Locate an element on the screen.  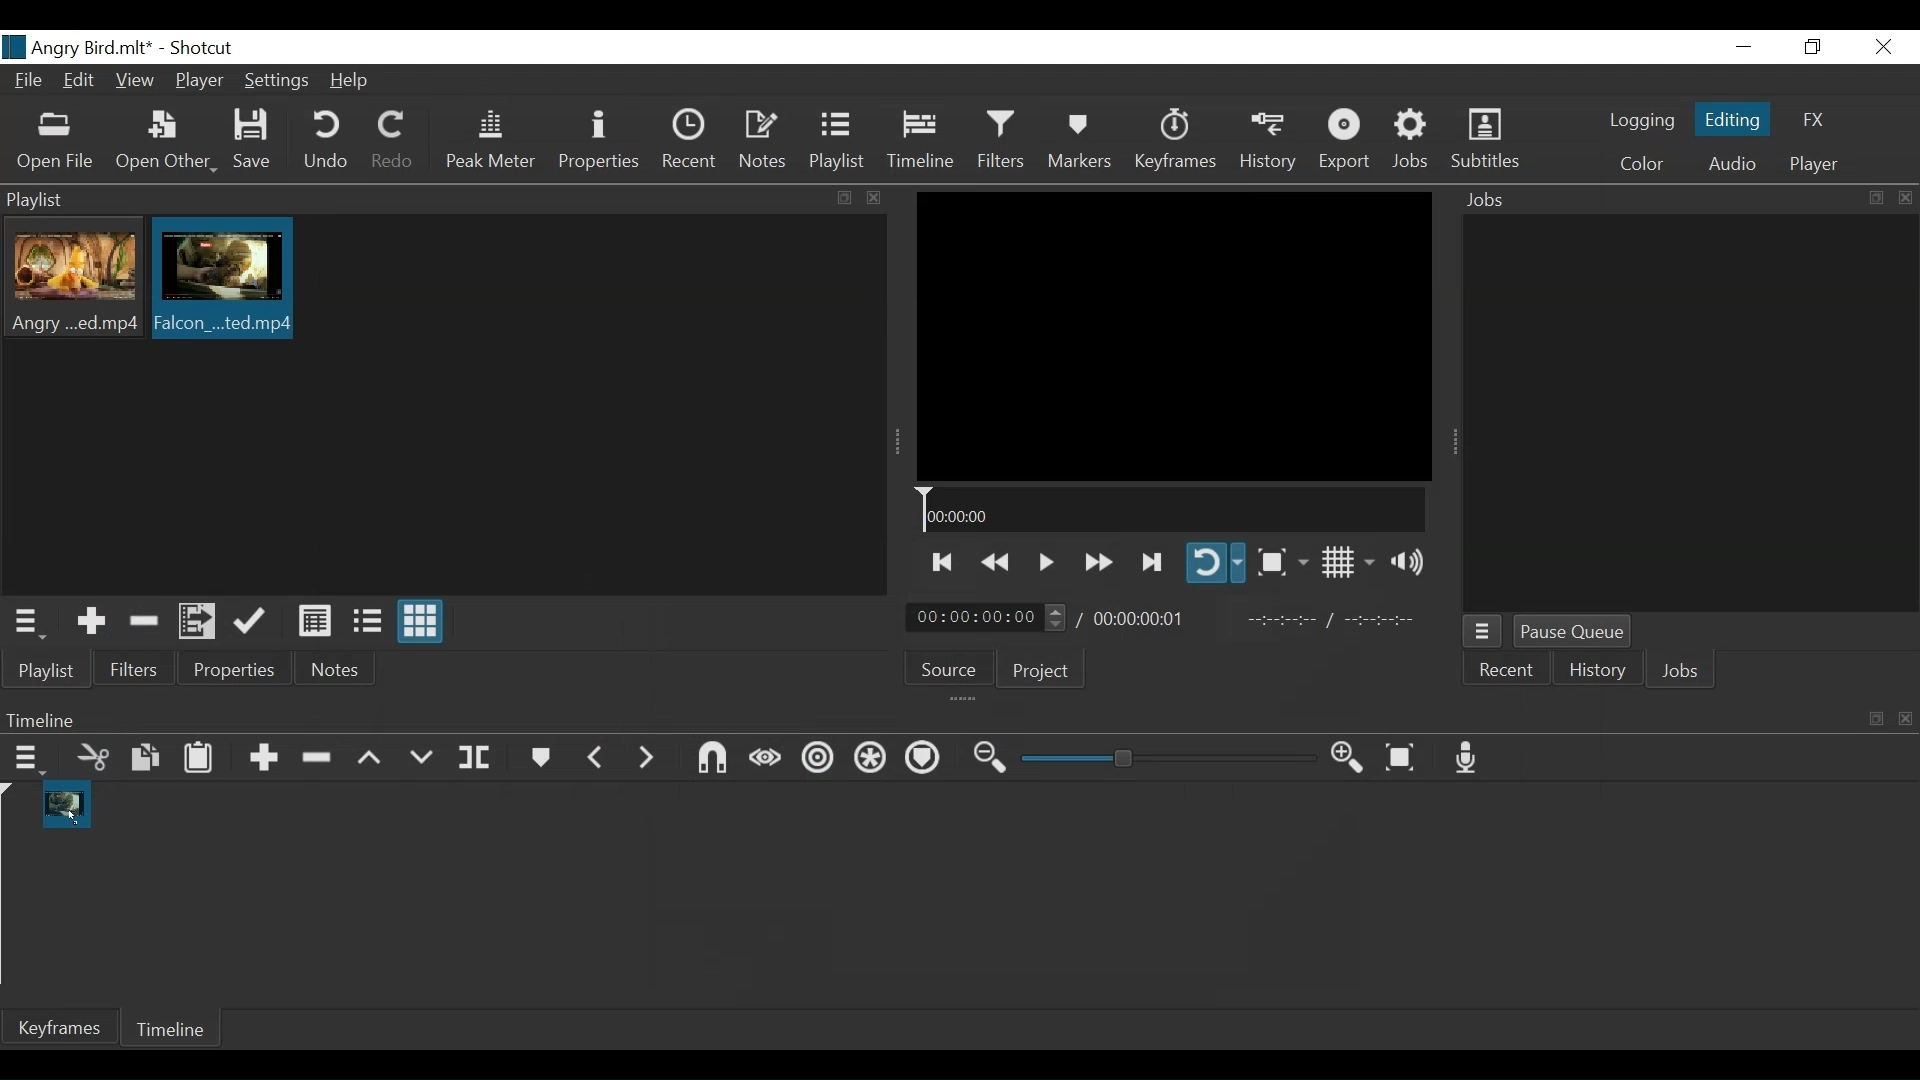
Jobs is located at coordinates (1412, 140).